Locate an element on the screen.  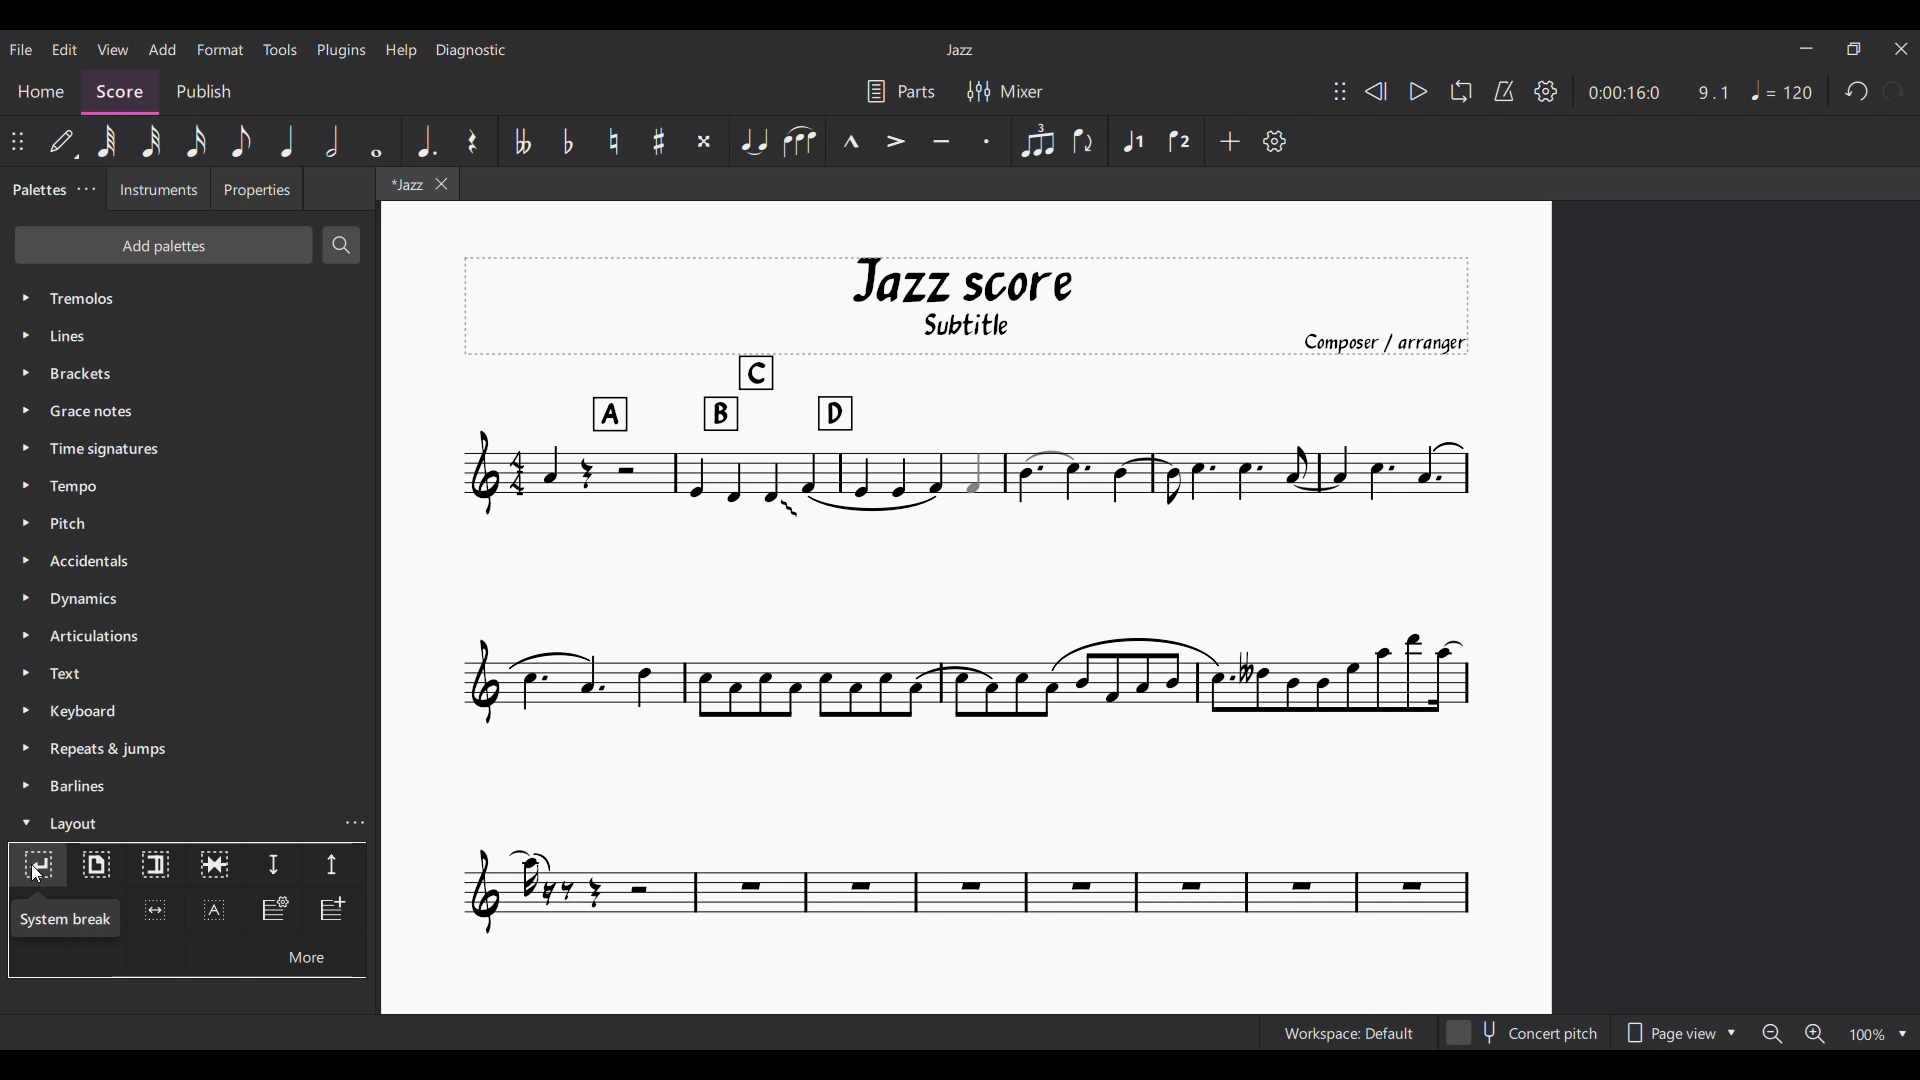
Page view options is located at coordinates (1680, 1032).